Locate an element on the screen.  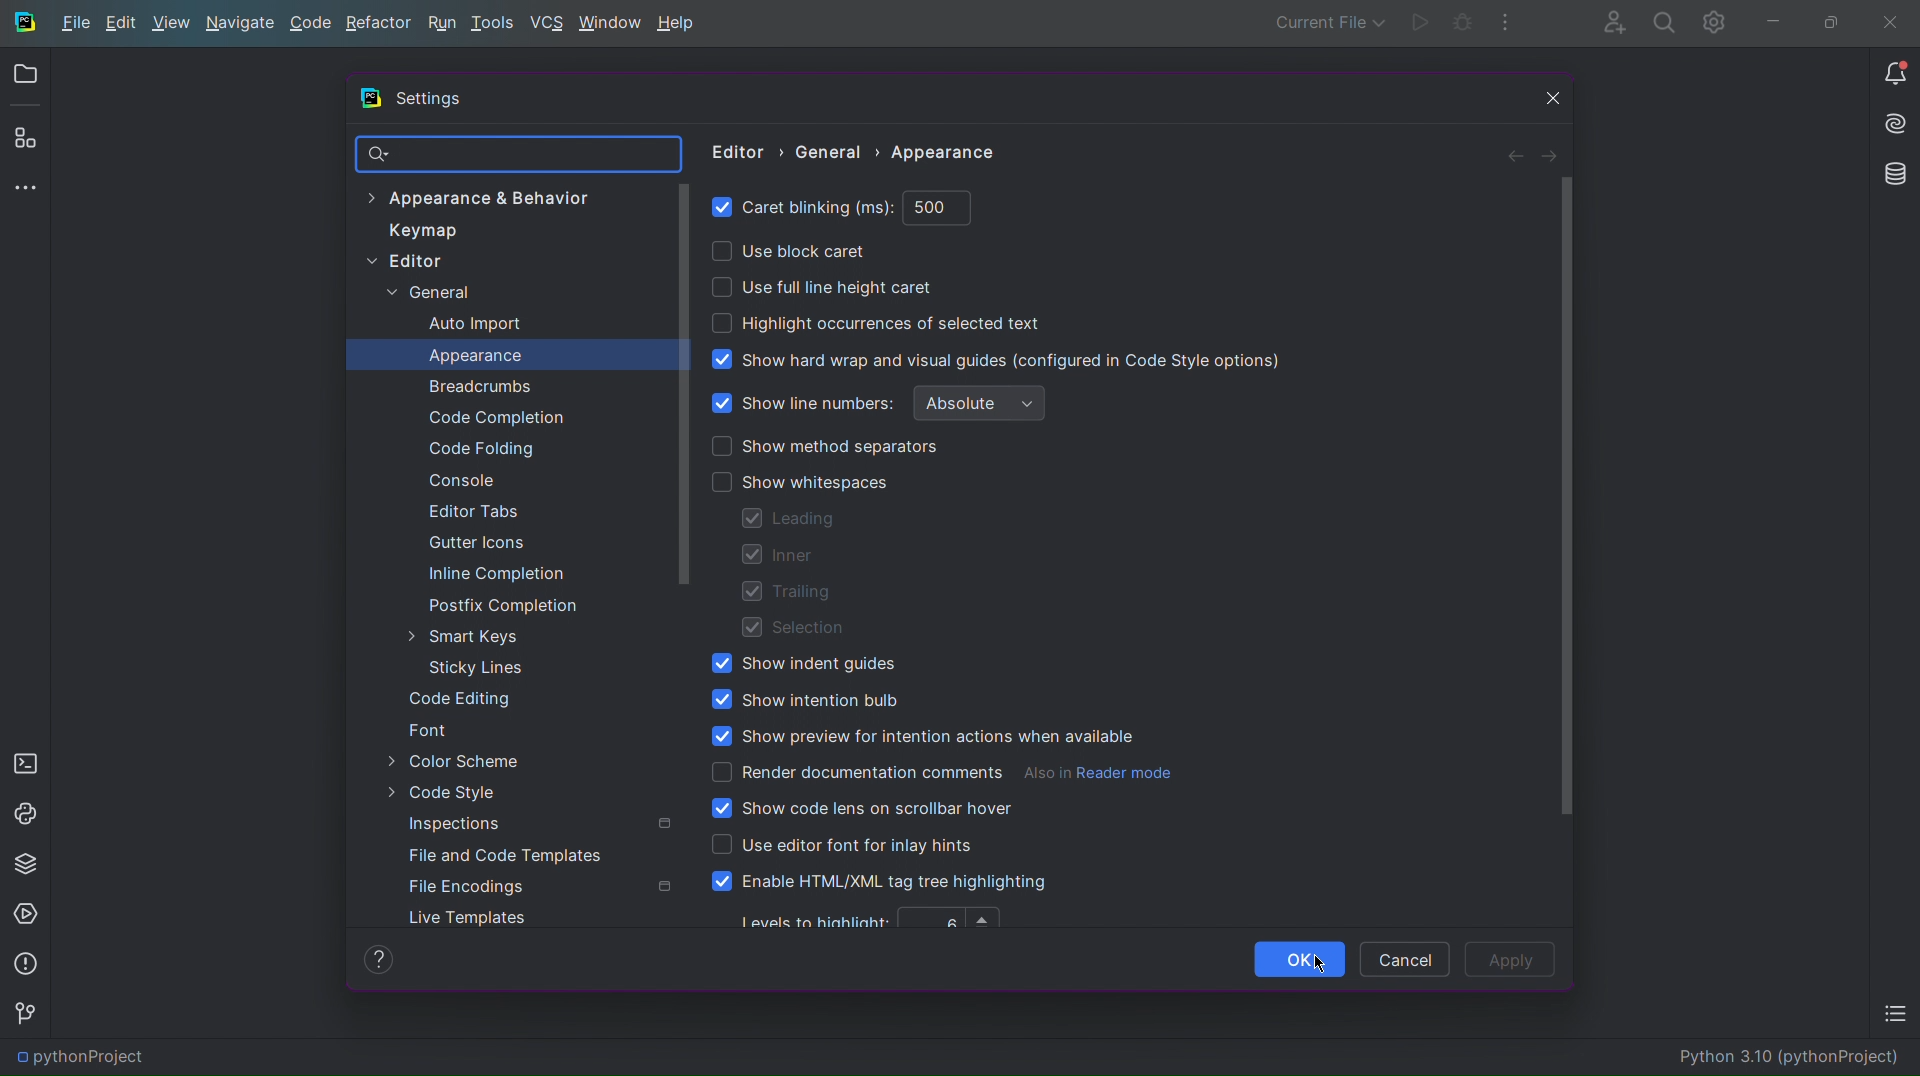
File Encodings is located at coordinates (470, 888).